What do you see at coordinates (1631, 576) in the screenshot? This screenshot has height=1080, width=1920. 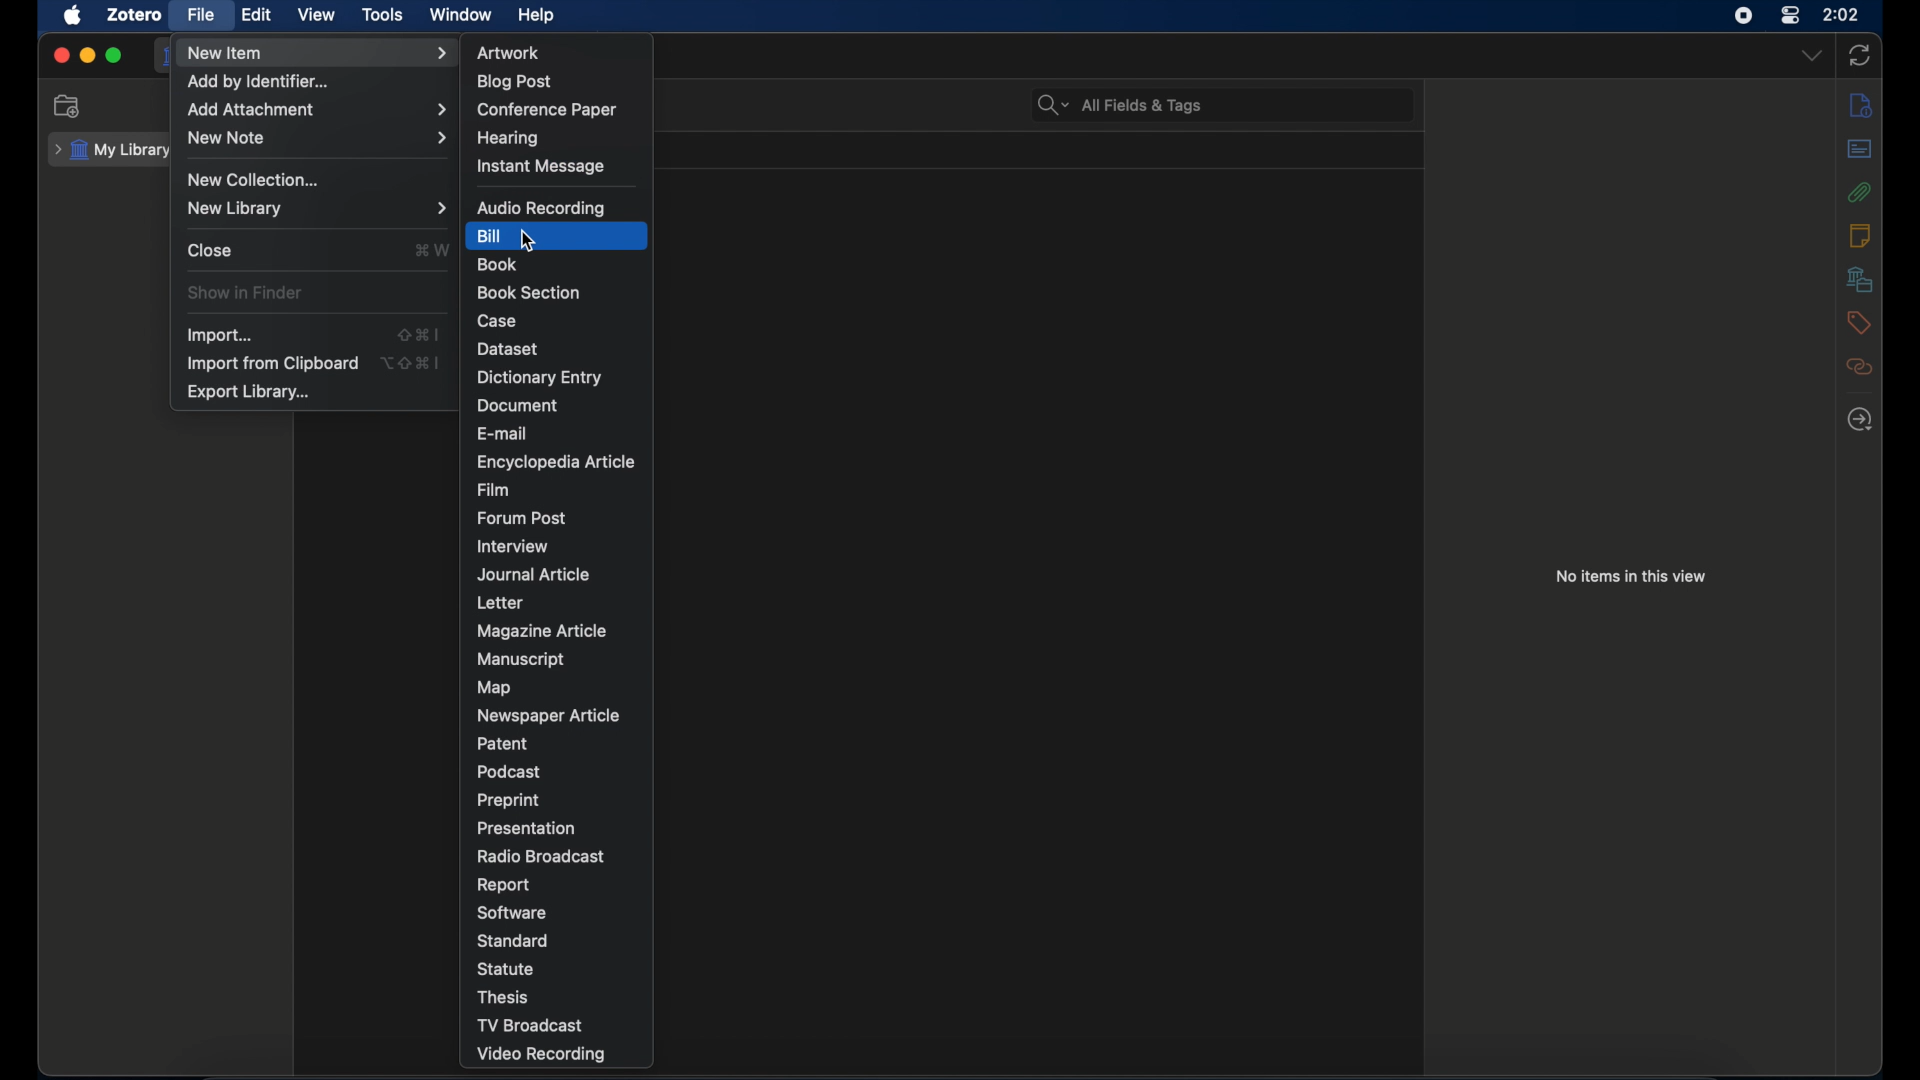 I see `no items in this view` at bounding box center [1631, 576].